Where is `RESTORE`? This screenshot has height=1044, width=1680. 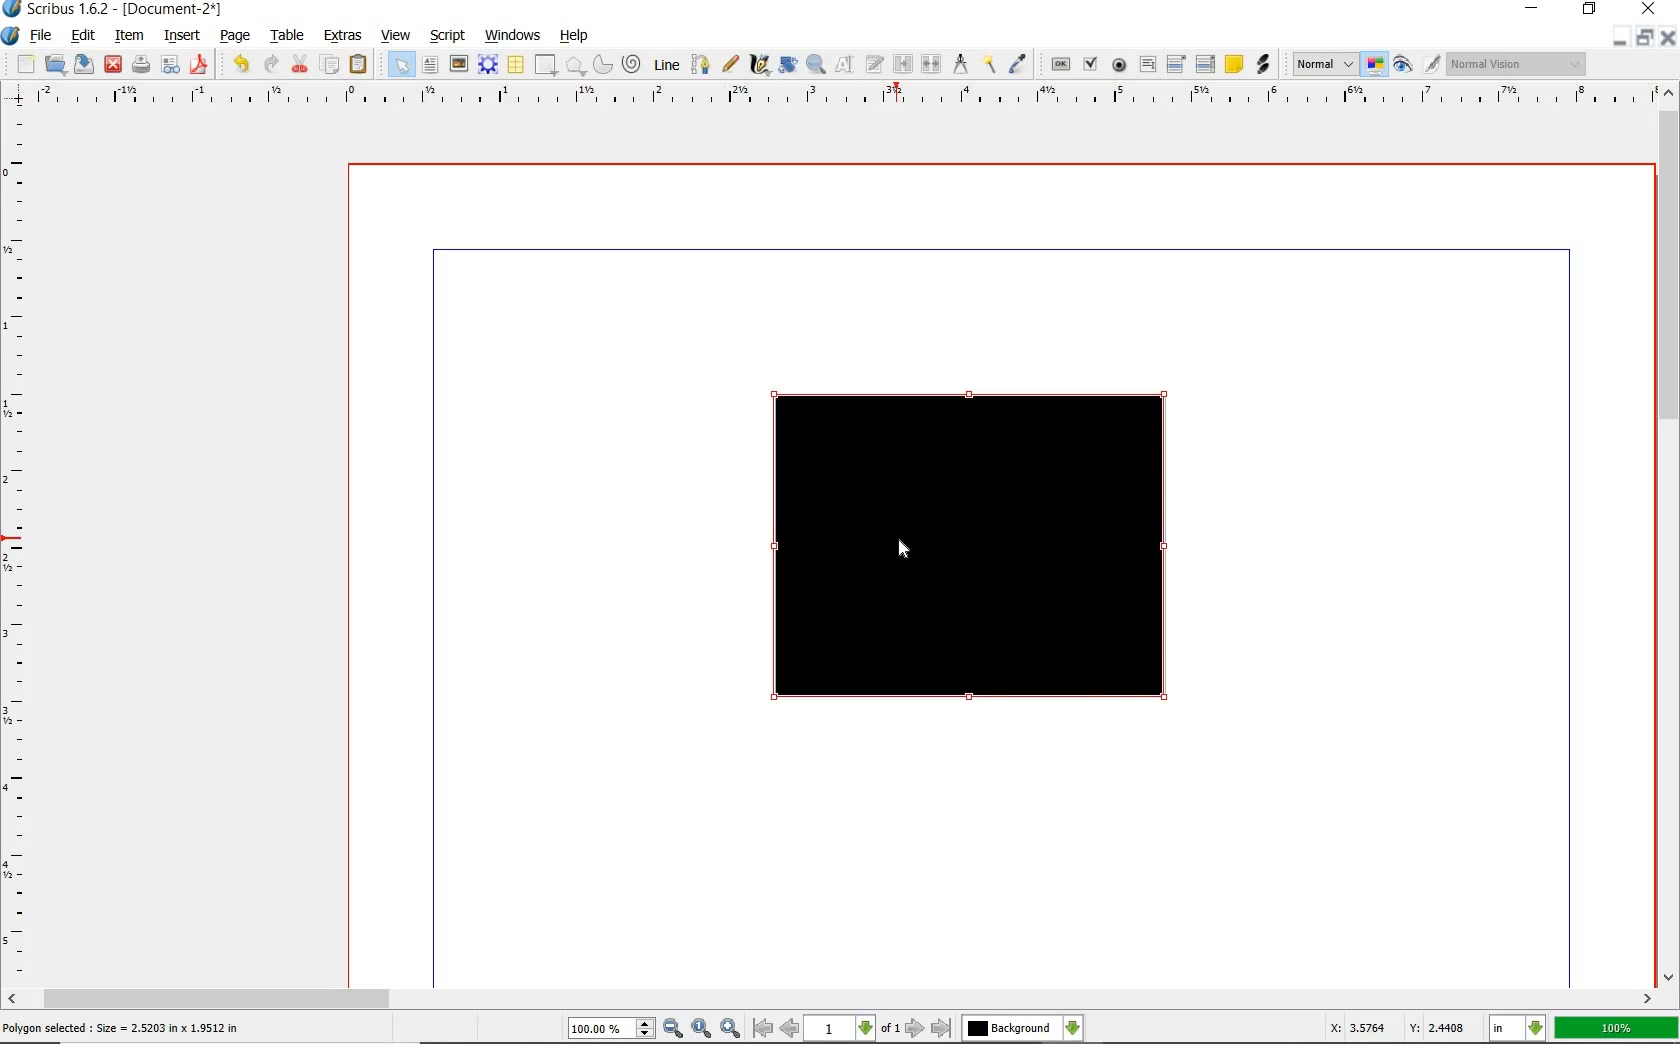
RESTORE is located at coordinates (1640, 41).